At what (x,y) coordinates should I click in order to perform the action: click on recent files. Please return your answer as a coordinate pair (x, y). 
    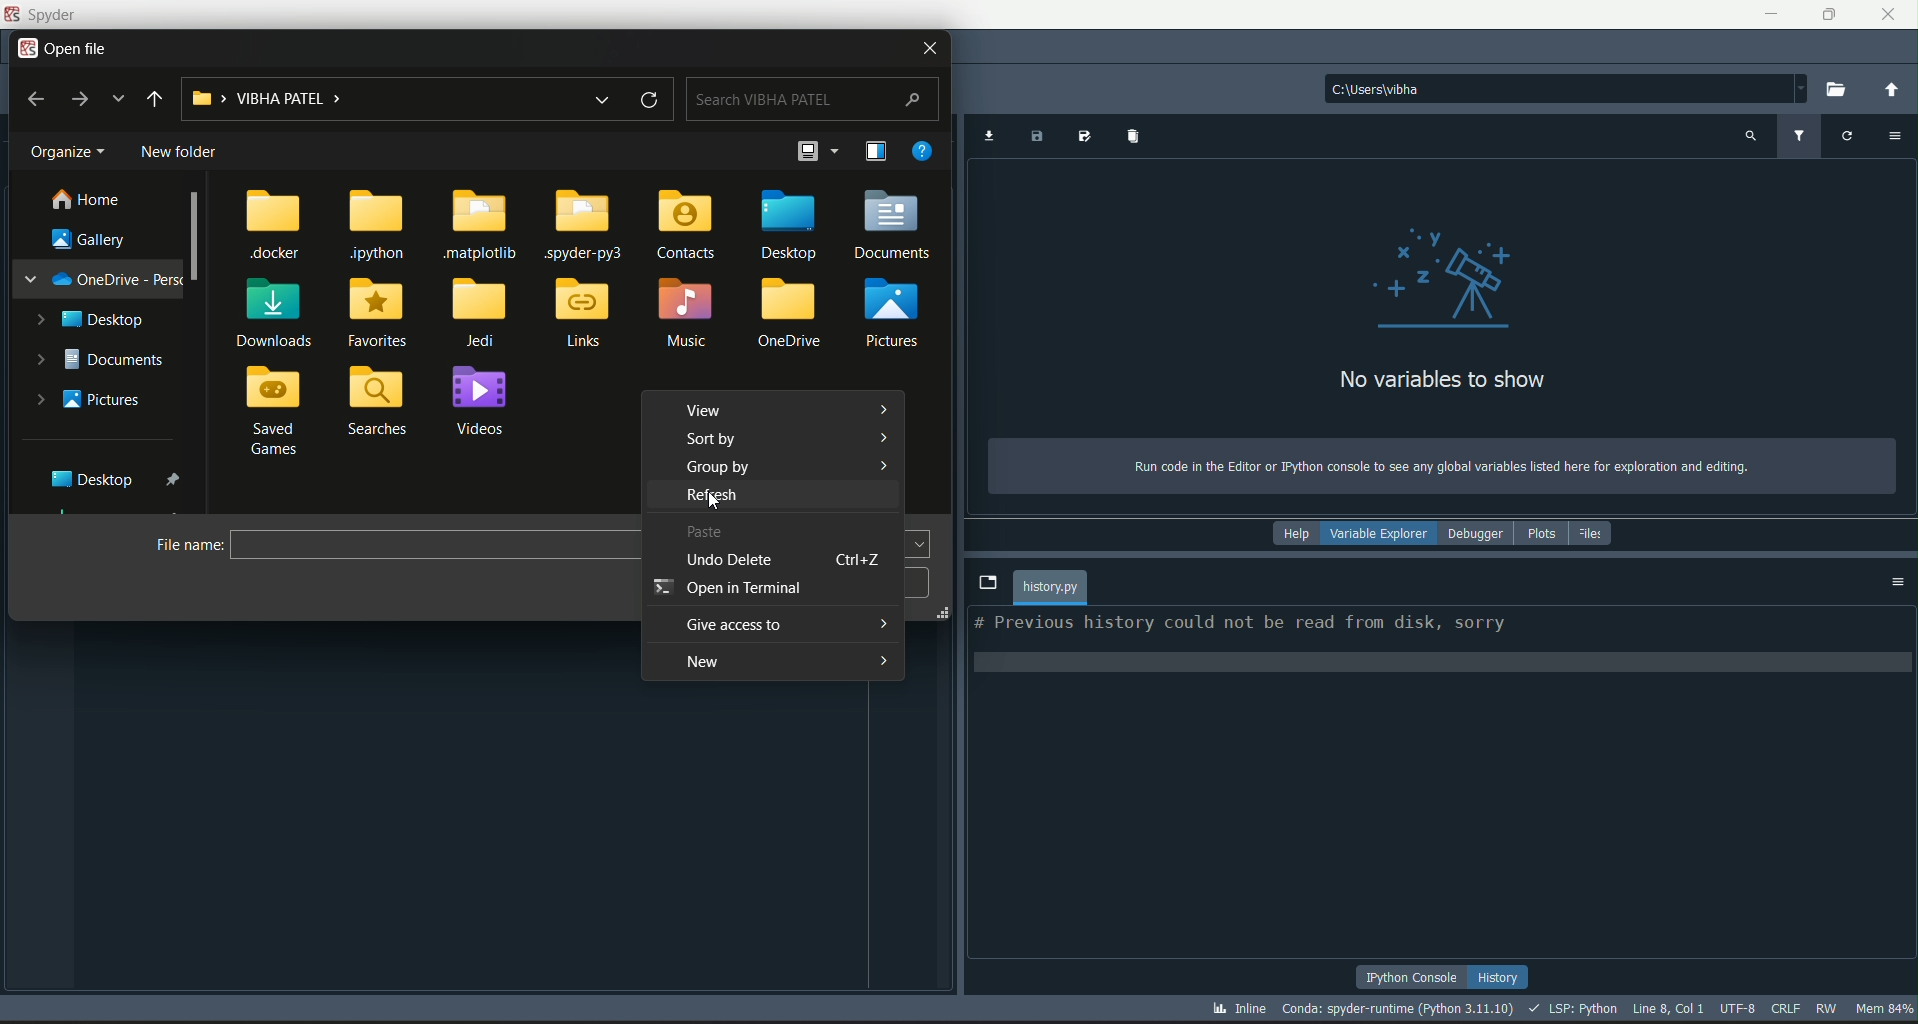
    Looking at the image, I should click on (599, 99).